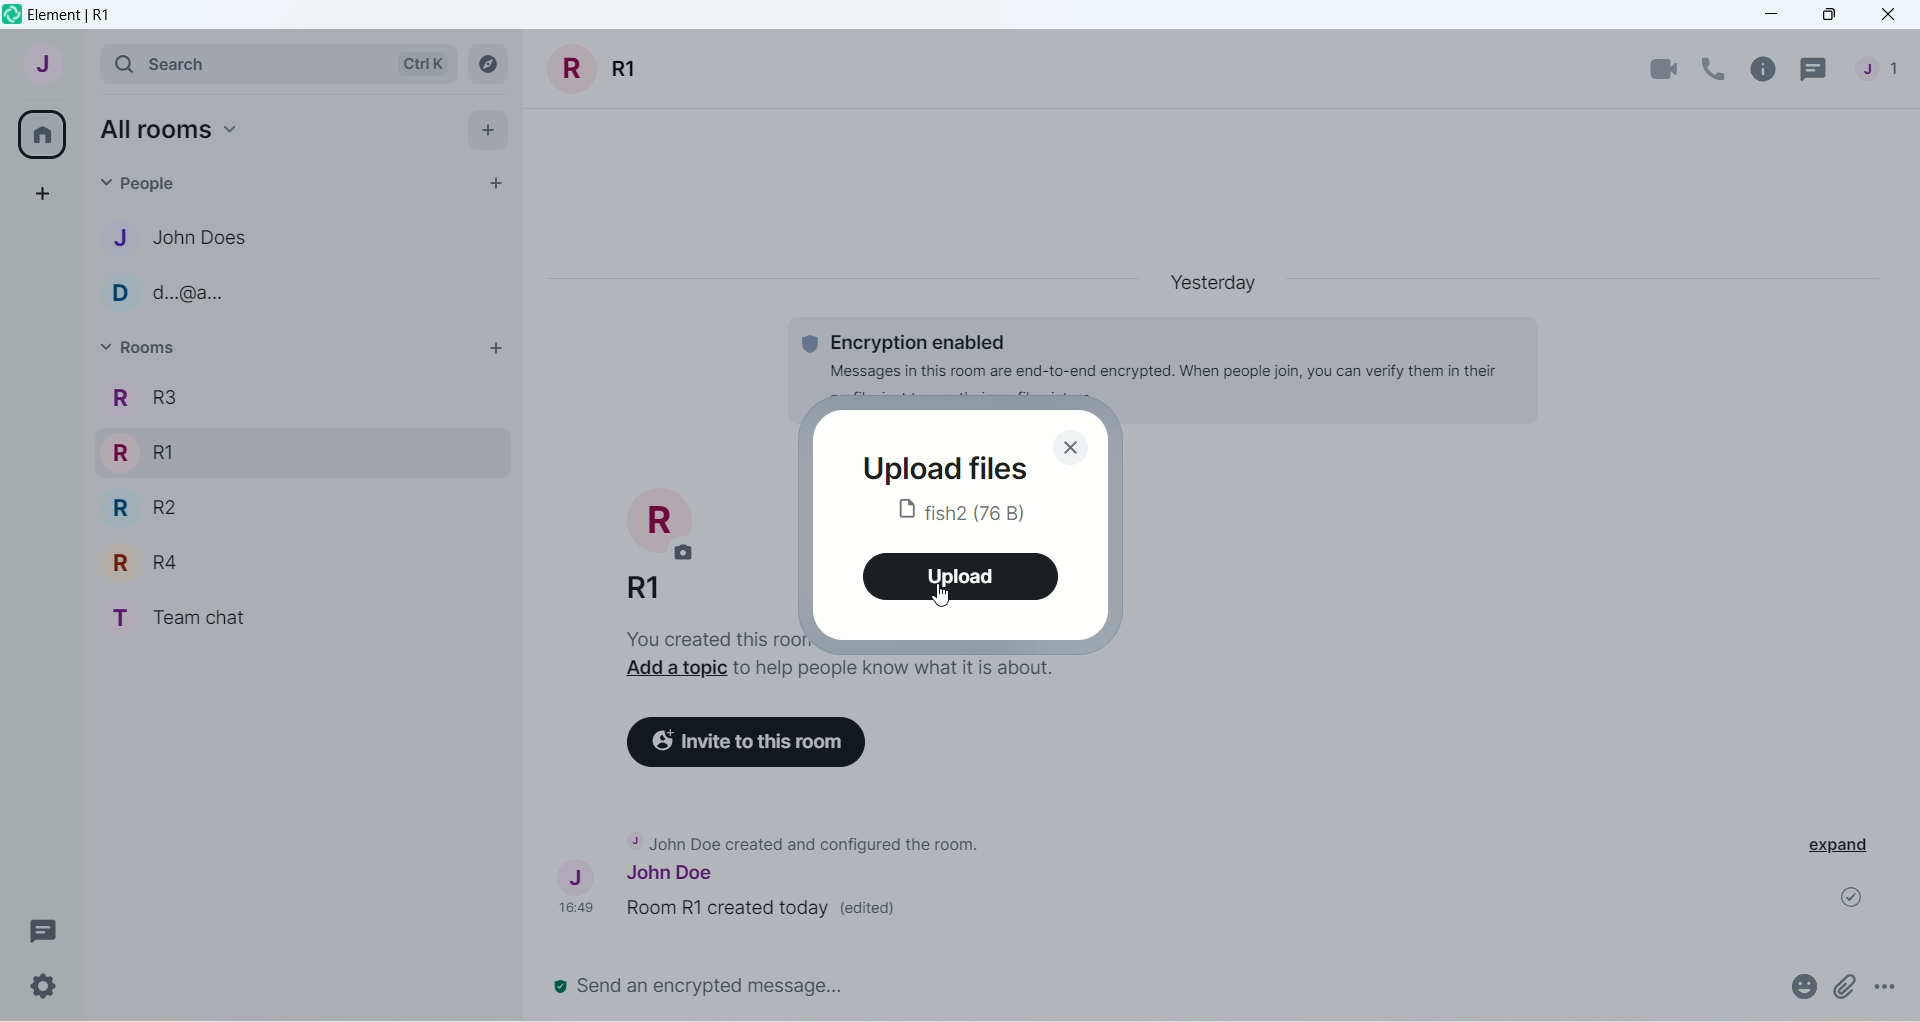 The width and height of the screenshot is (1920, 1022). I want to click on John Doe created and configure the room., so click(806, 845).